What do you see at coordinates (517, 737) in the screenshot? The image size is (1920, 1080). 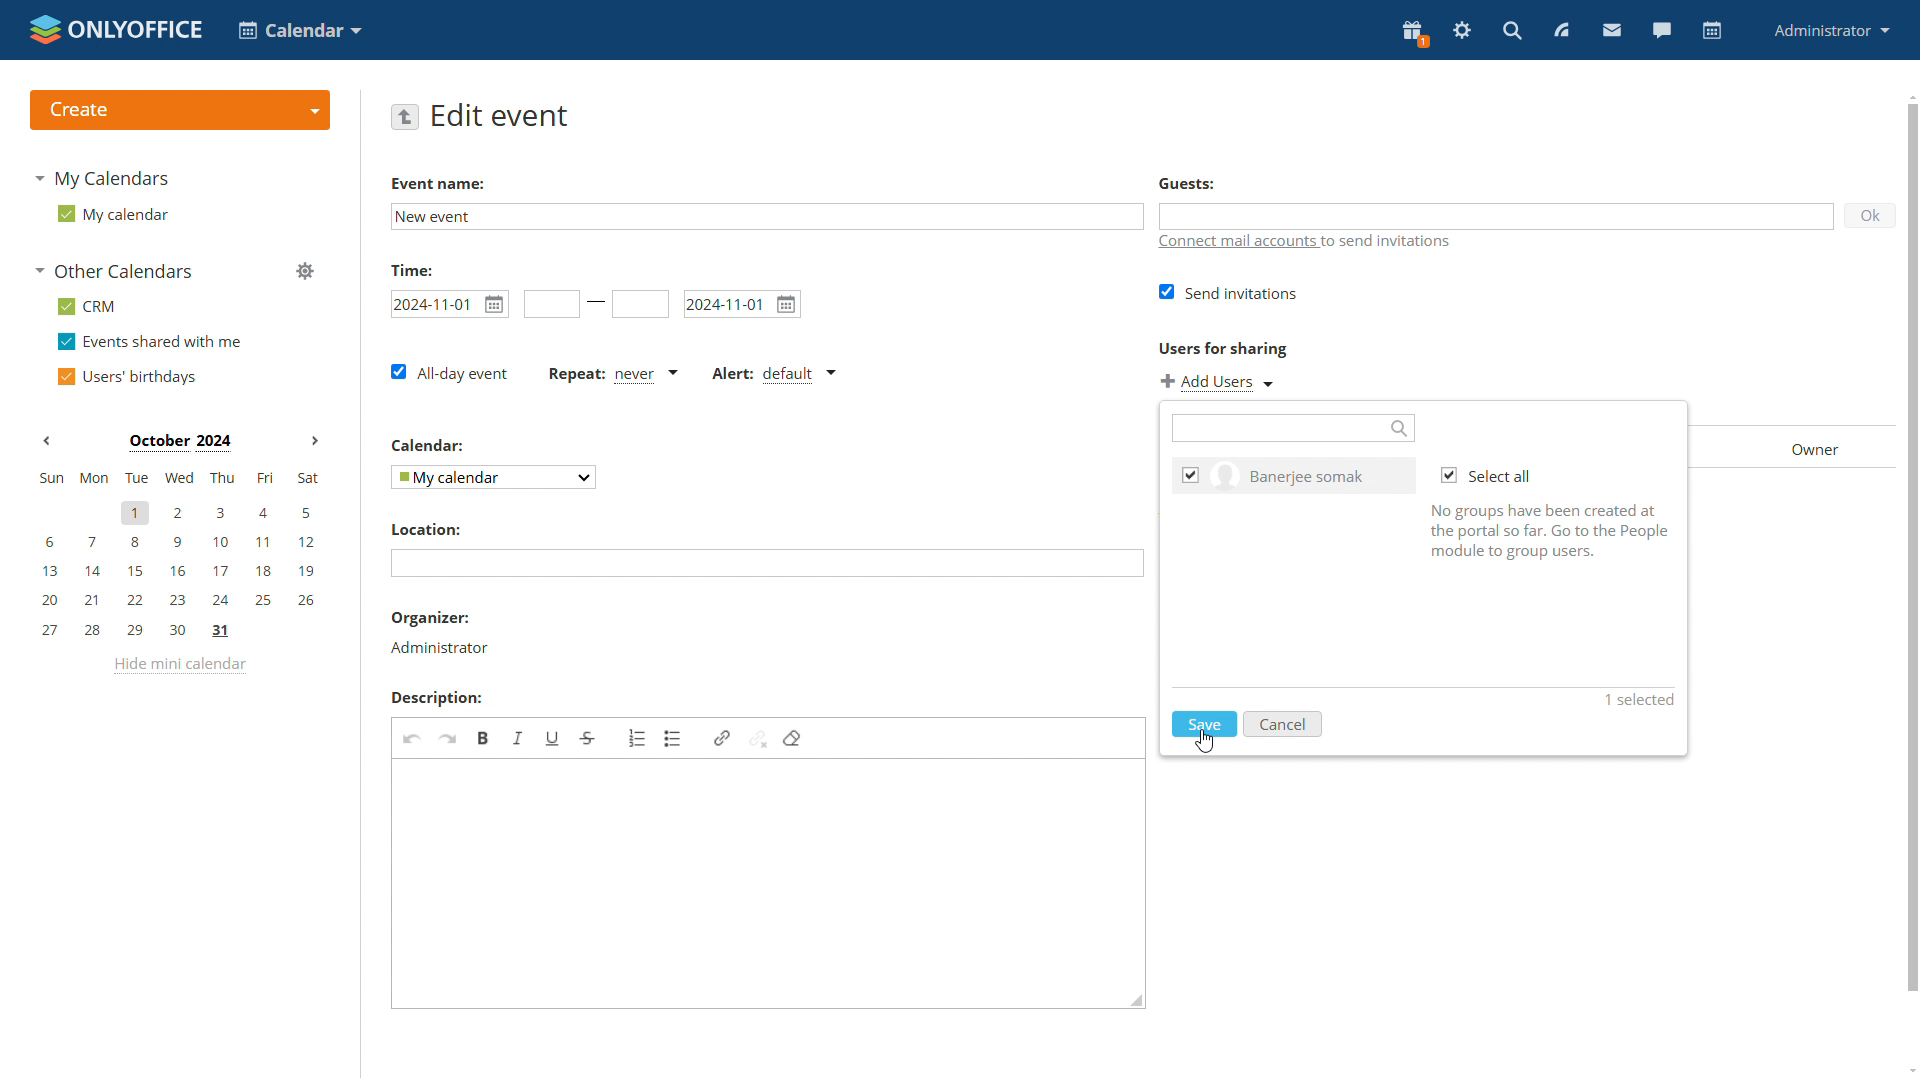 I see `italic` at bounding box center [517, 737].